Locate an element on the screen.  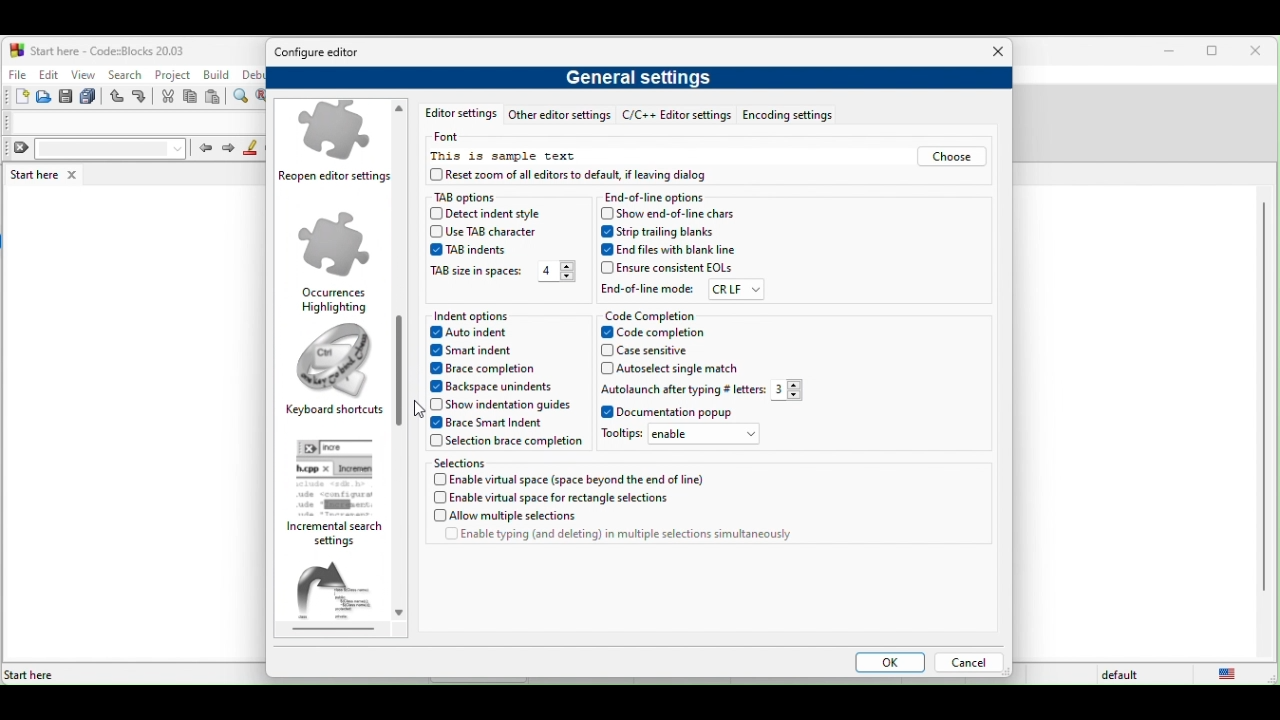
next  is located at coordinates (228, 149).